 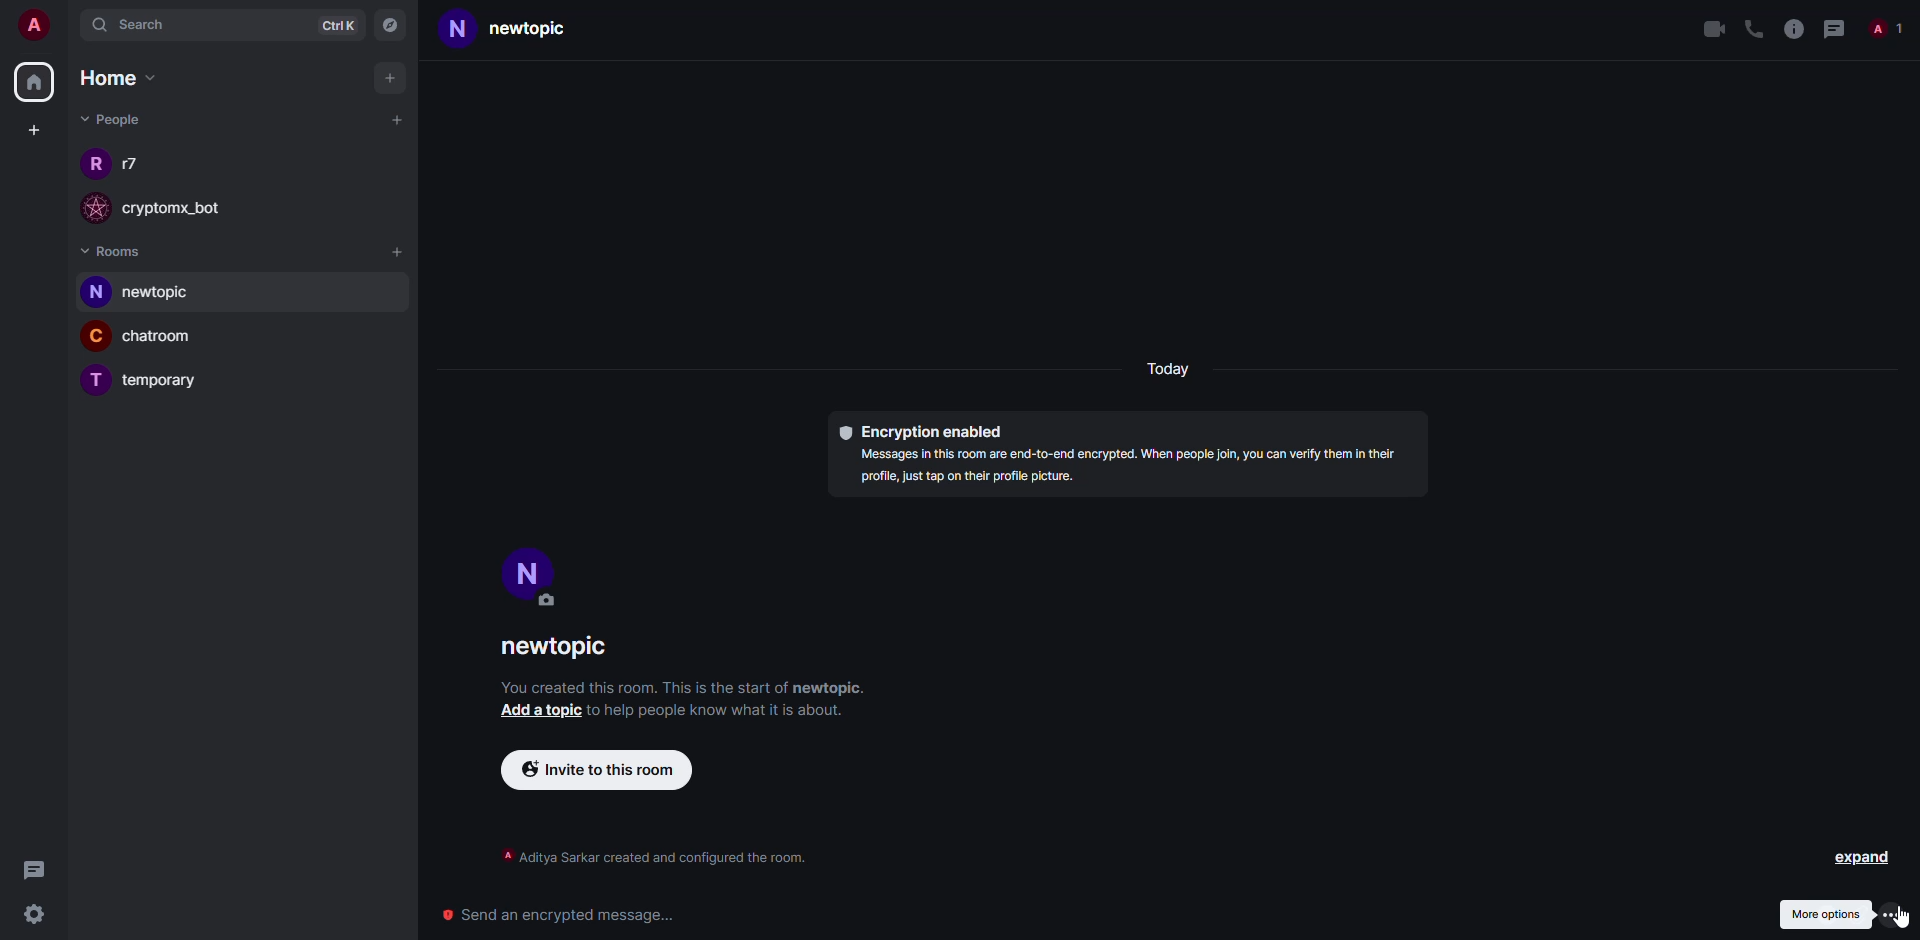 What do you see at coordinates (529, 567) in the screenshot?
I see `profile` at bounding box center [529, 567].